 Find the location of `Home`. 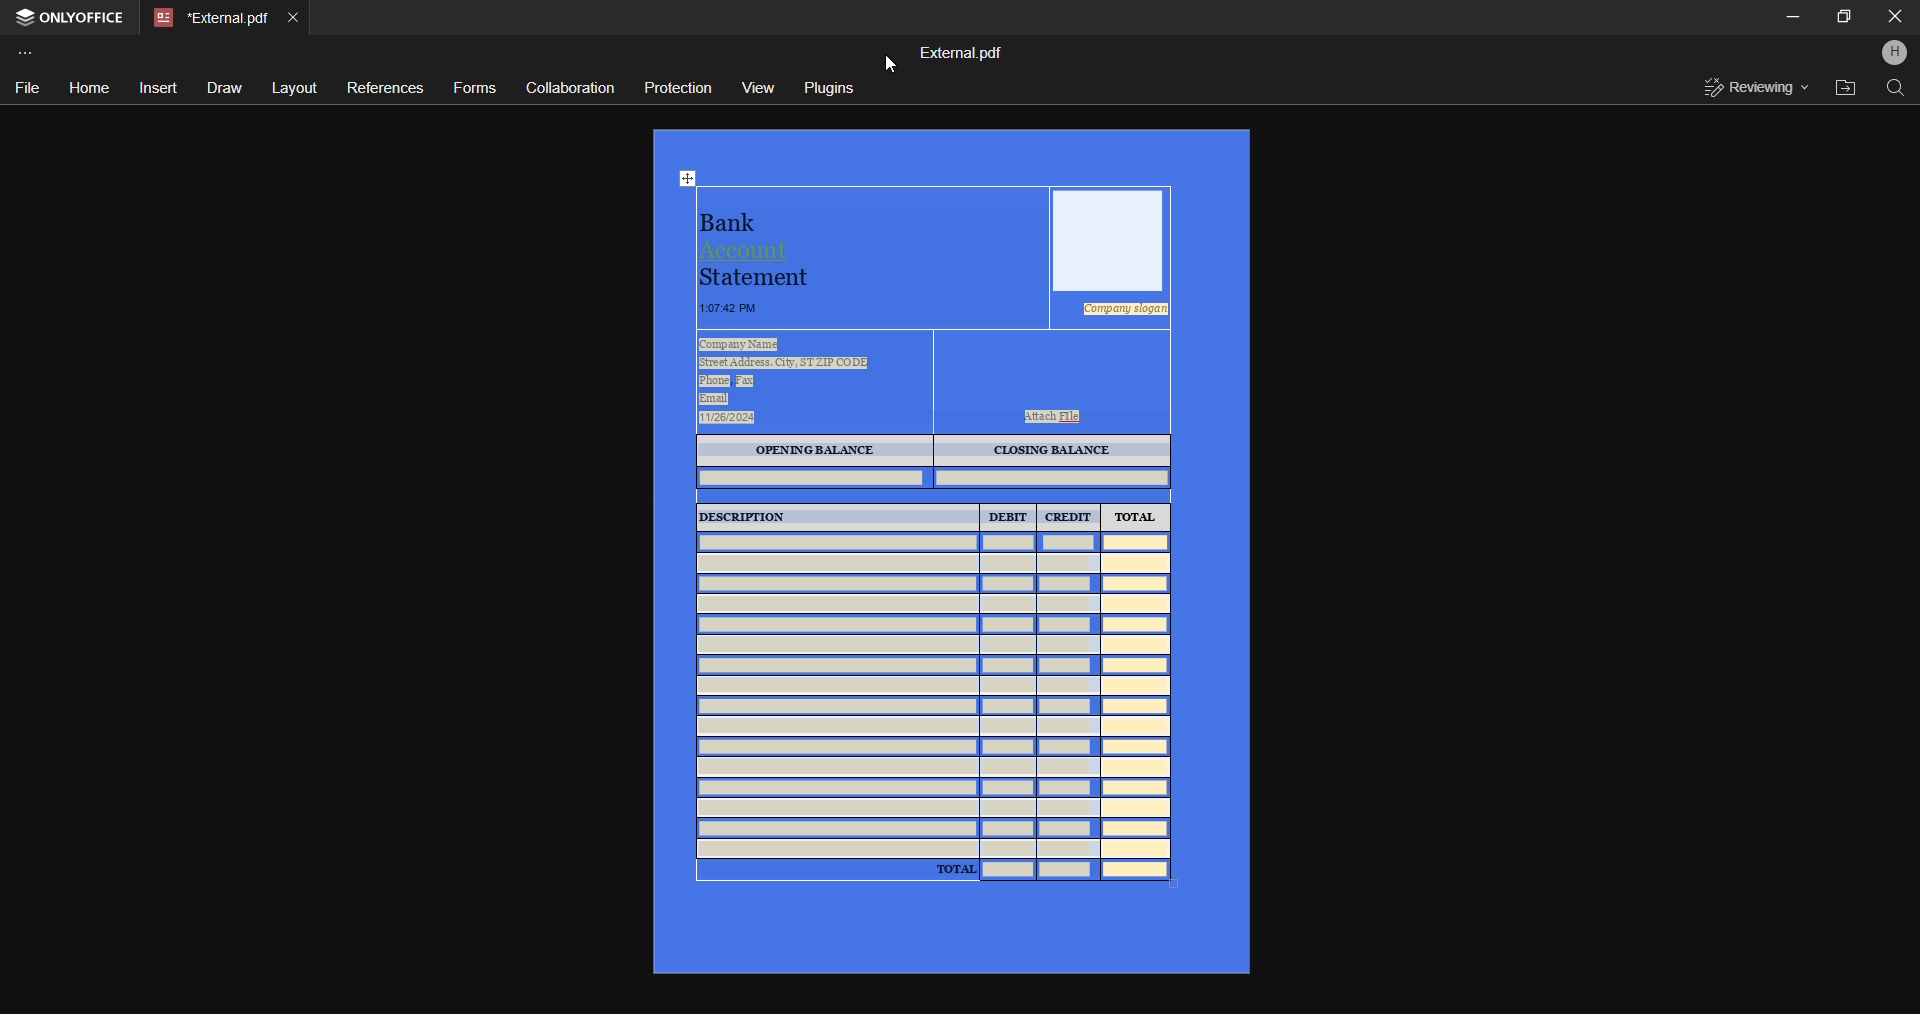

Home is located at coordinates (88, 86).